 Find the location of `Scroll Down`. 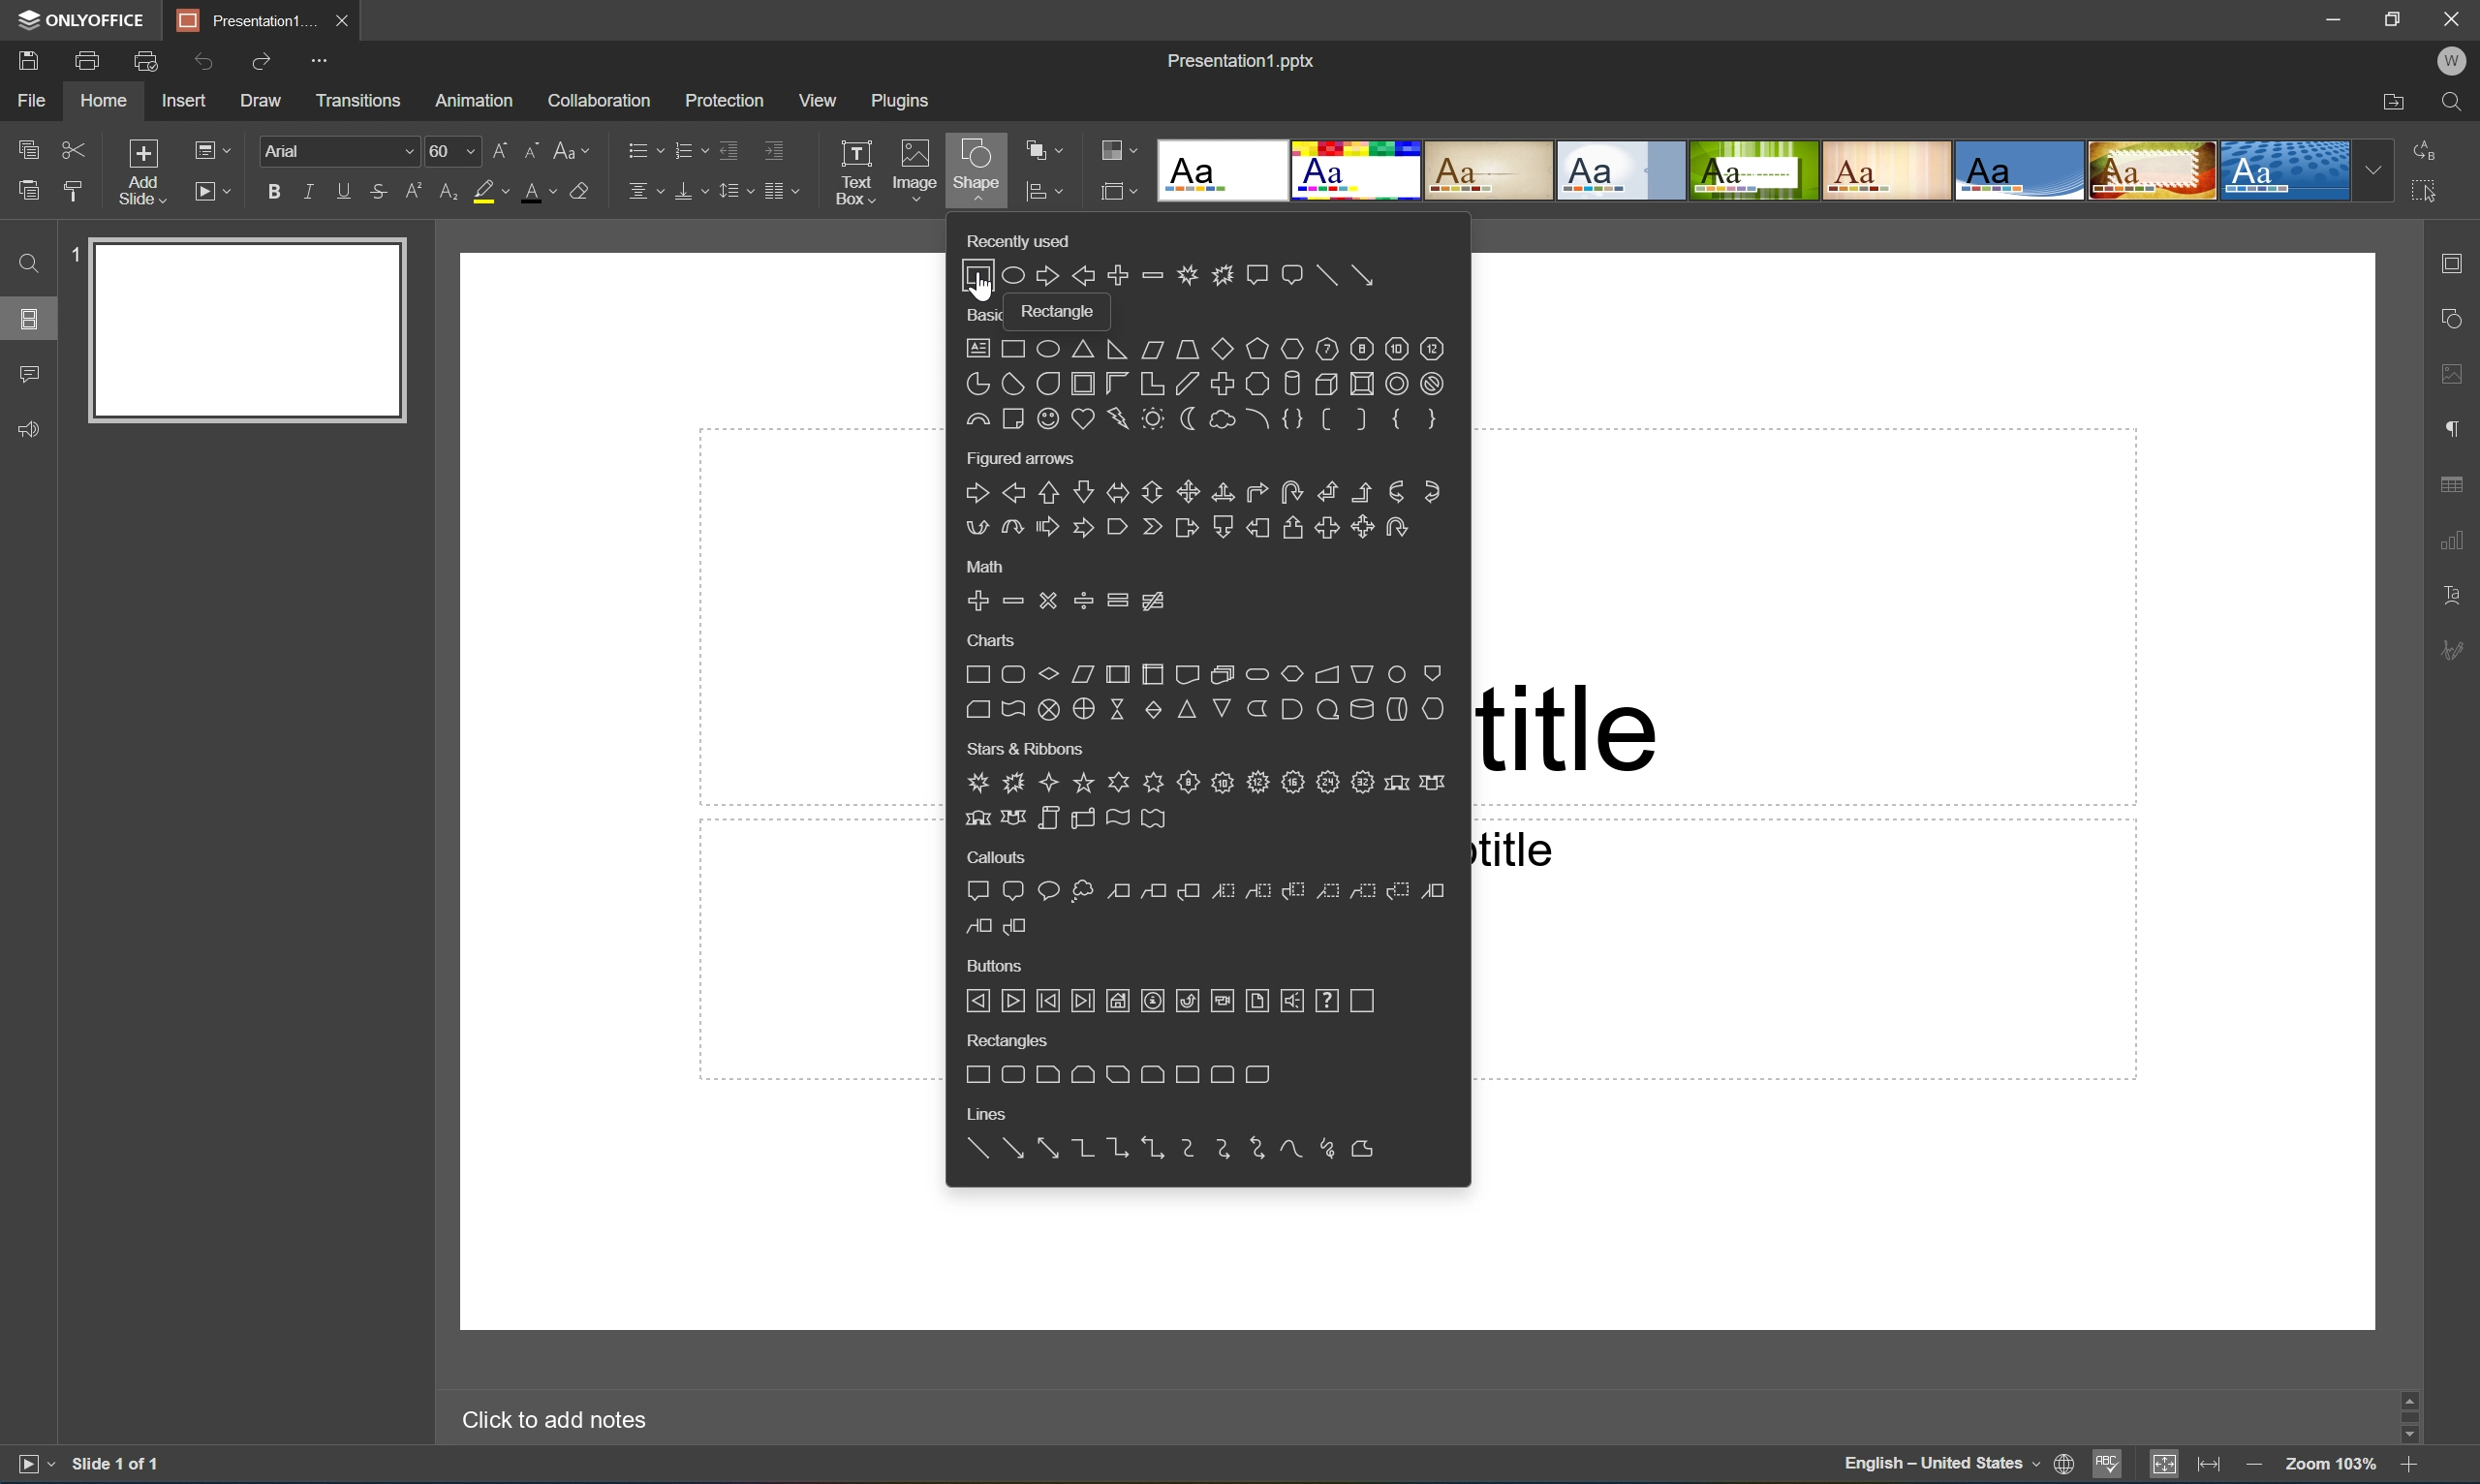

Scroll Down is located at coordinates (2404, 1442).